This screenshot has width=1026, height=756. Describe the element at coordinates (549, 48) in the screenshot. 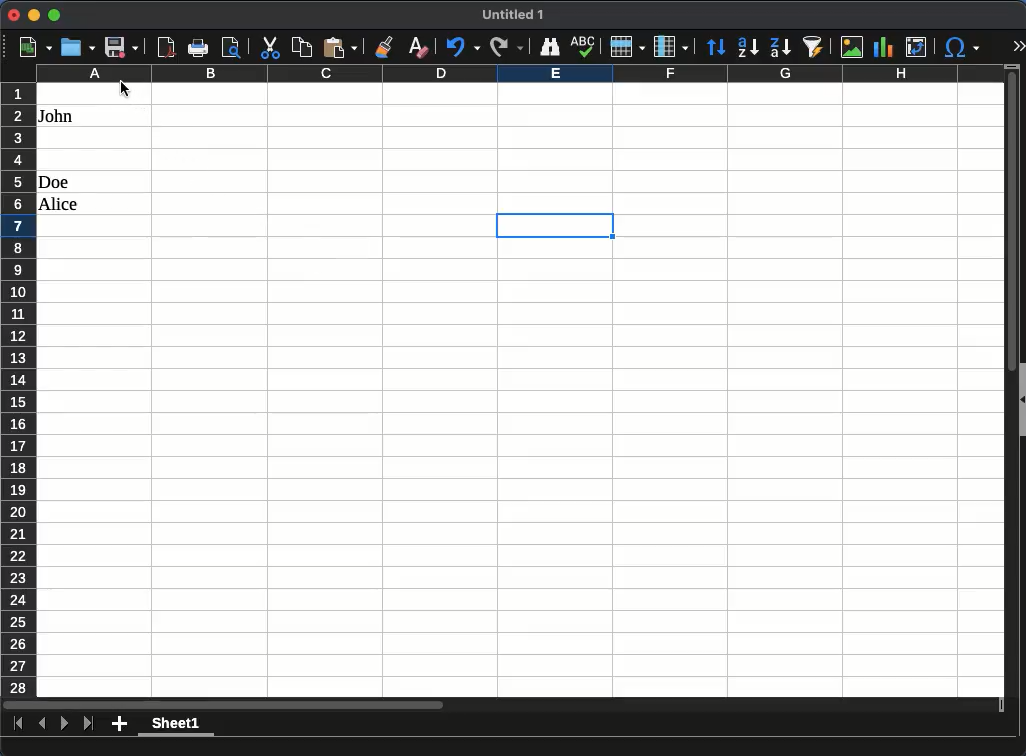

I see `finder` at that location.